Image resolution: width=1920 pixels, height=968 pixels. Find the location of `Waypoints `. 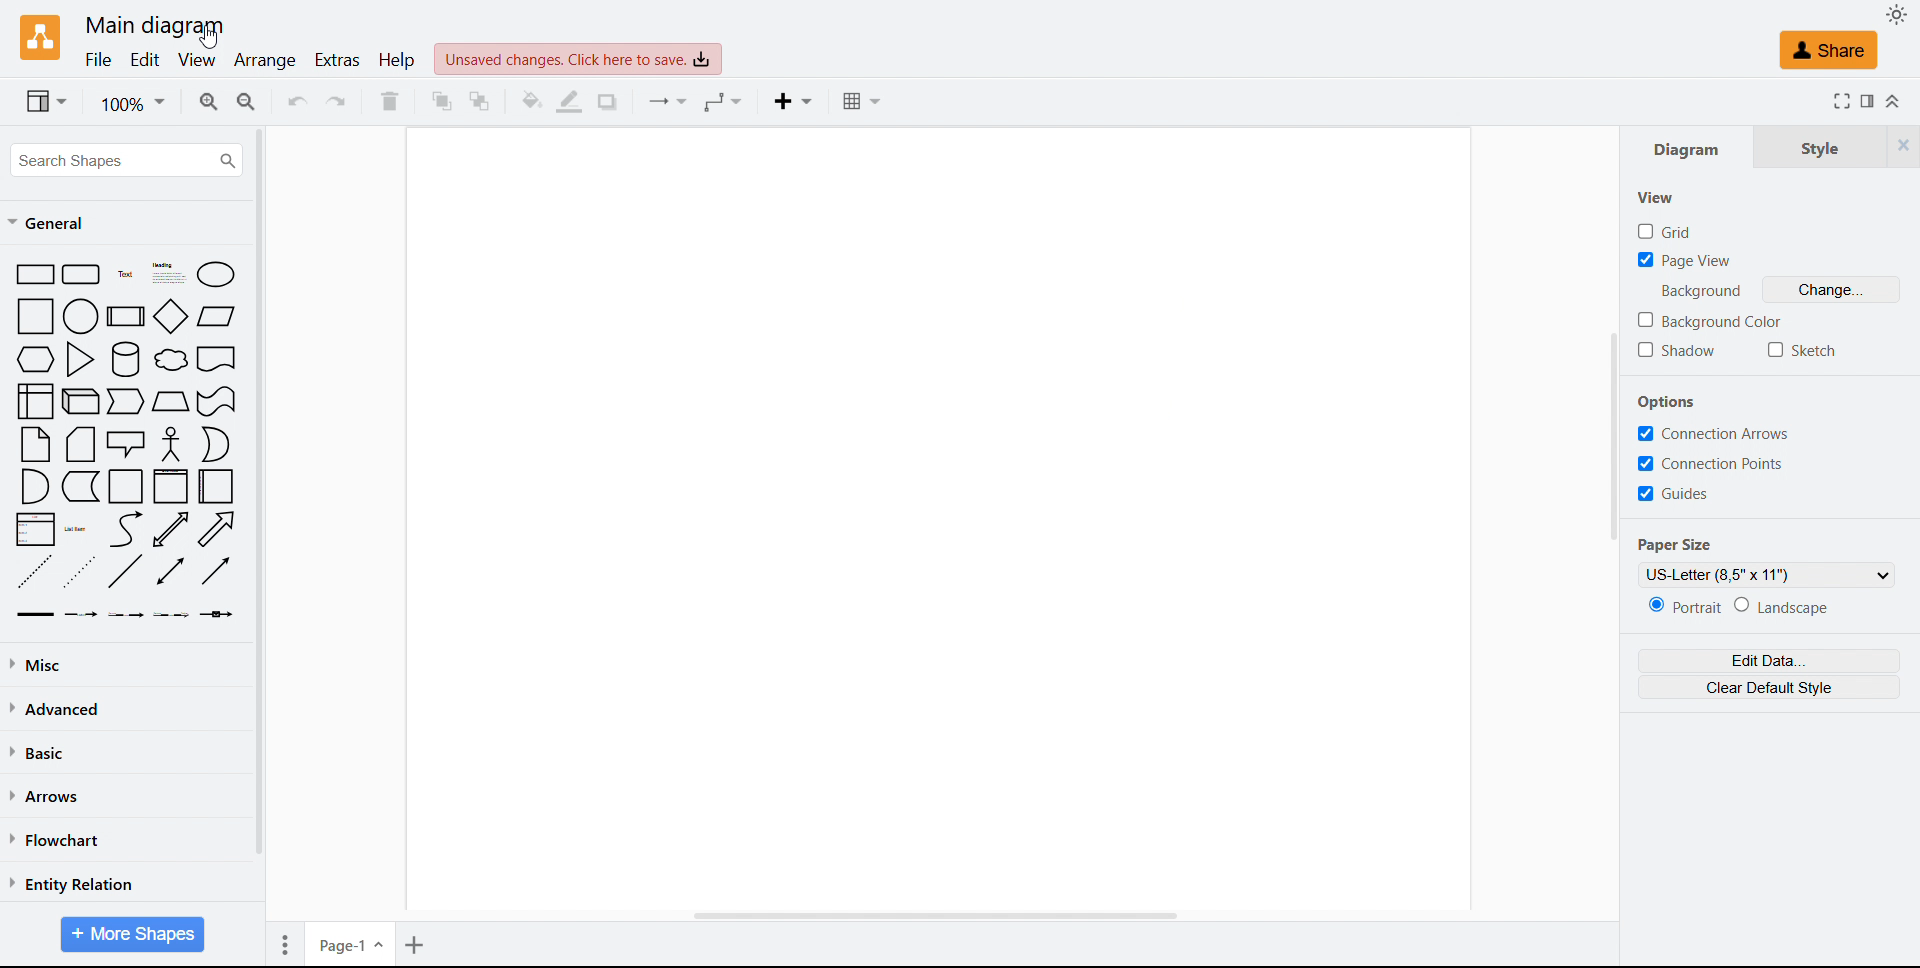

Waypoints  is located at coordinates (724, 103).